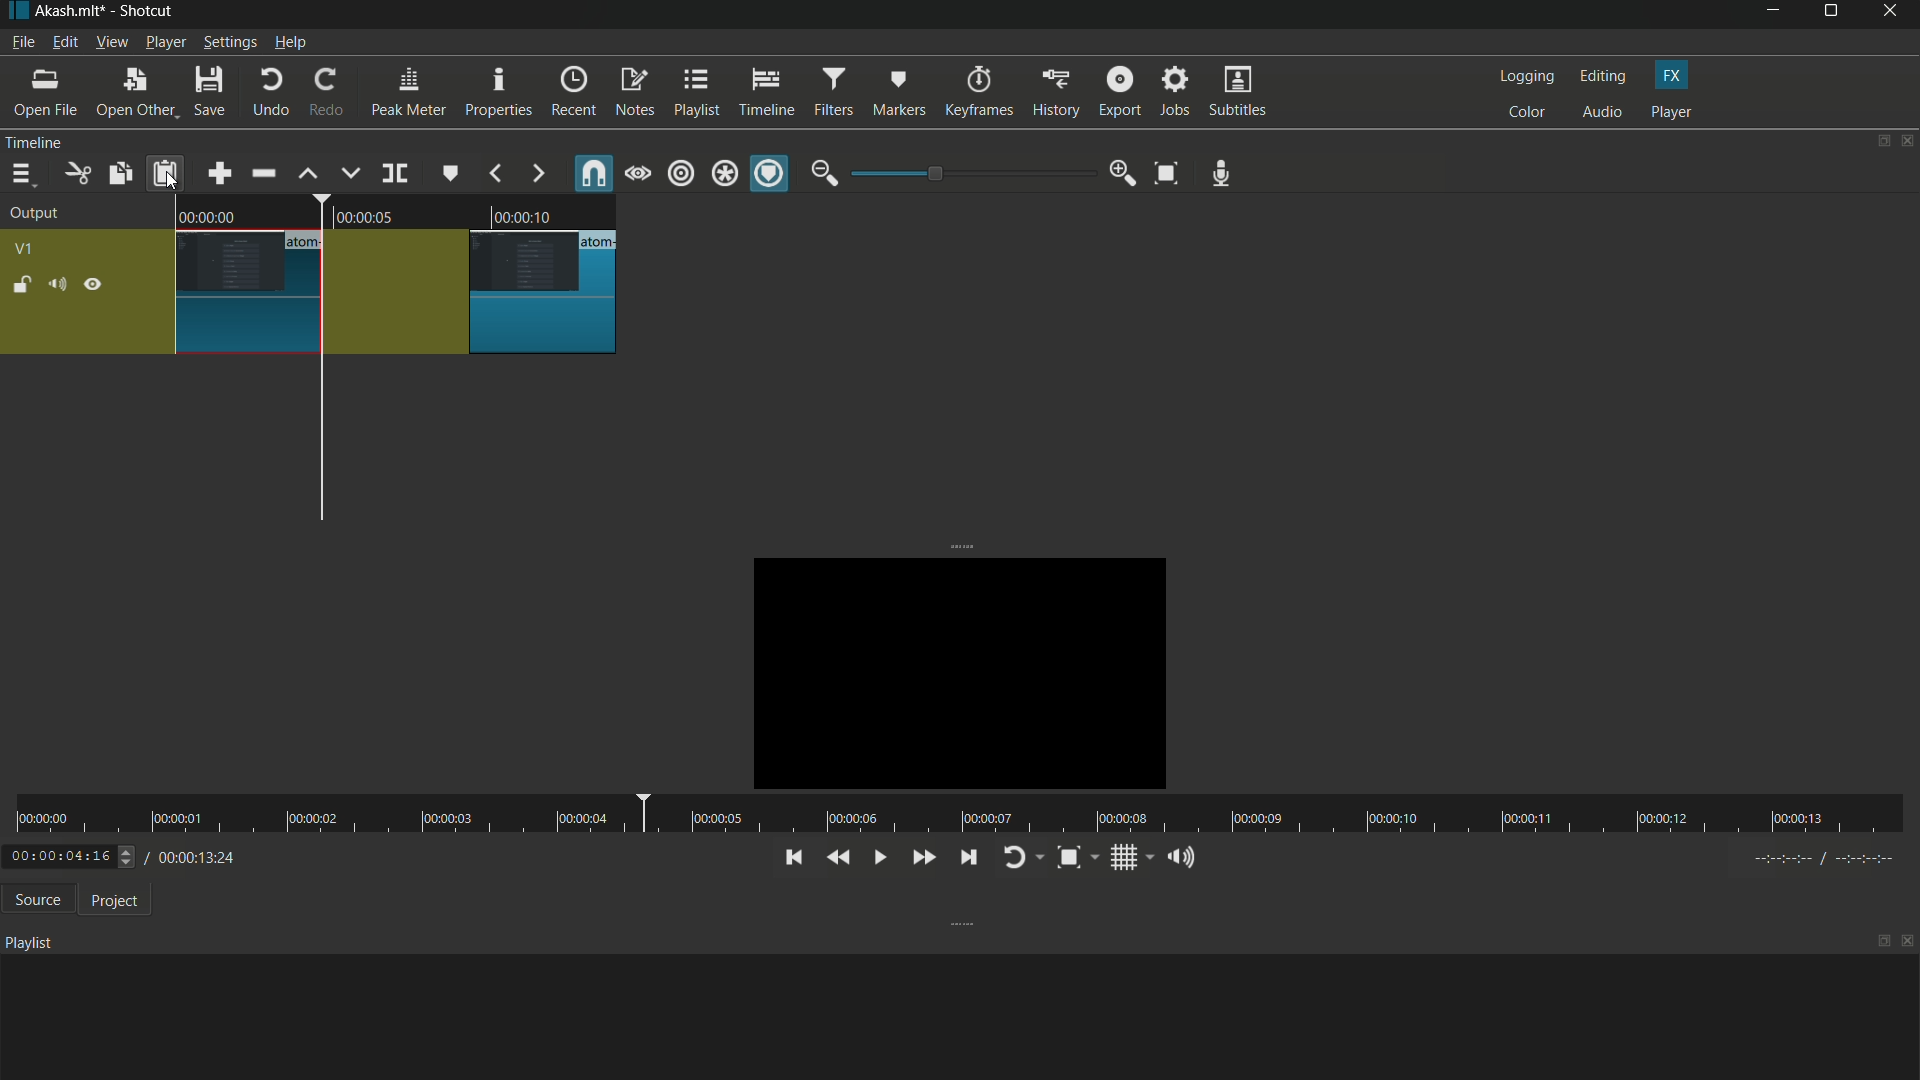 This screenshot has height=1080, width=1920. Describe the element at coordinates (92, 285) in the screenshot. I see `hide` at that location.